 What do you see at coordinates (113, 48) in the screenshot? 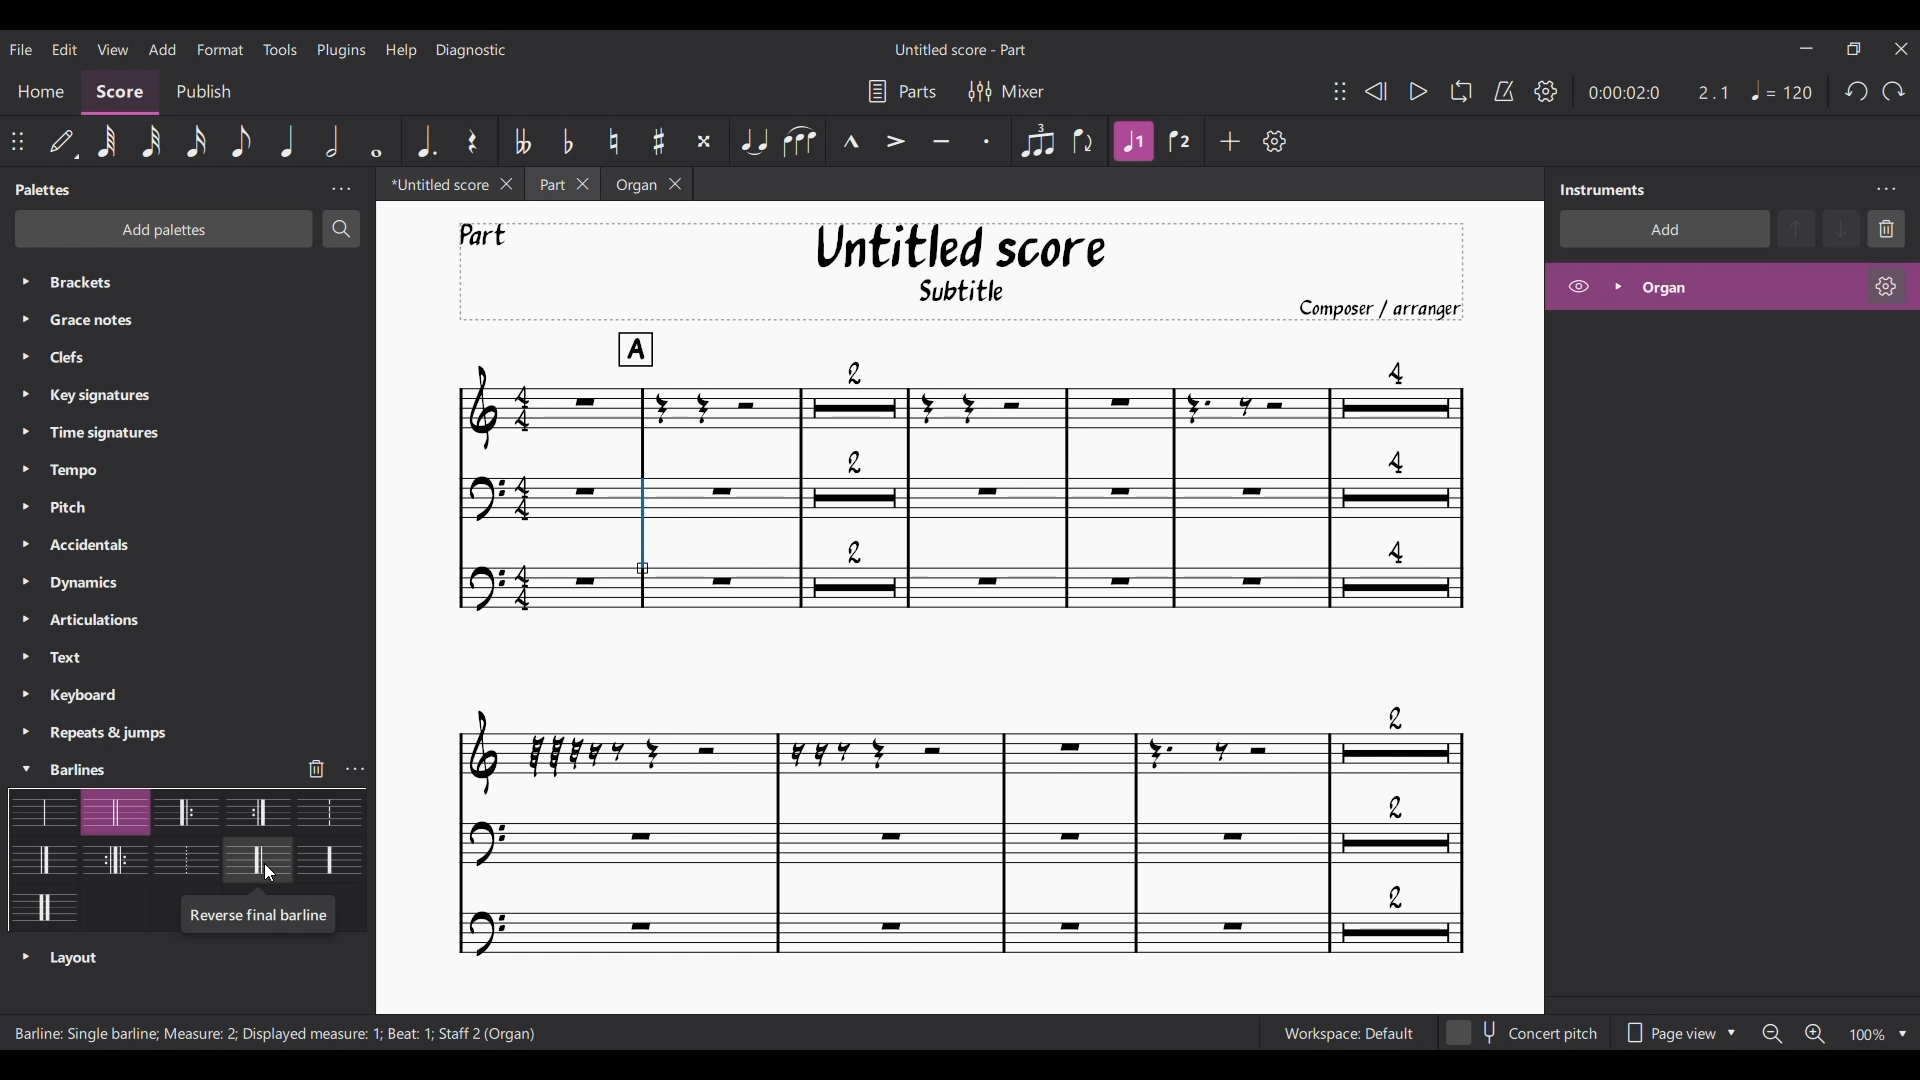
I see `View menu` at bounding box center [113, 48].